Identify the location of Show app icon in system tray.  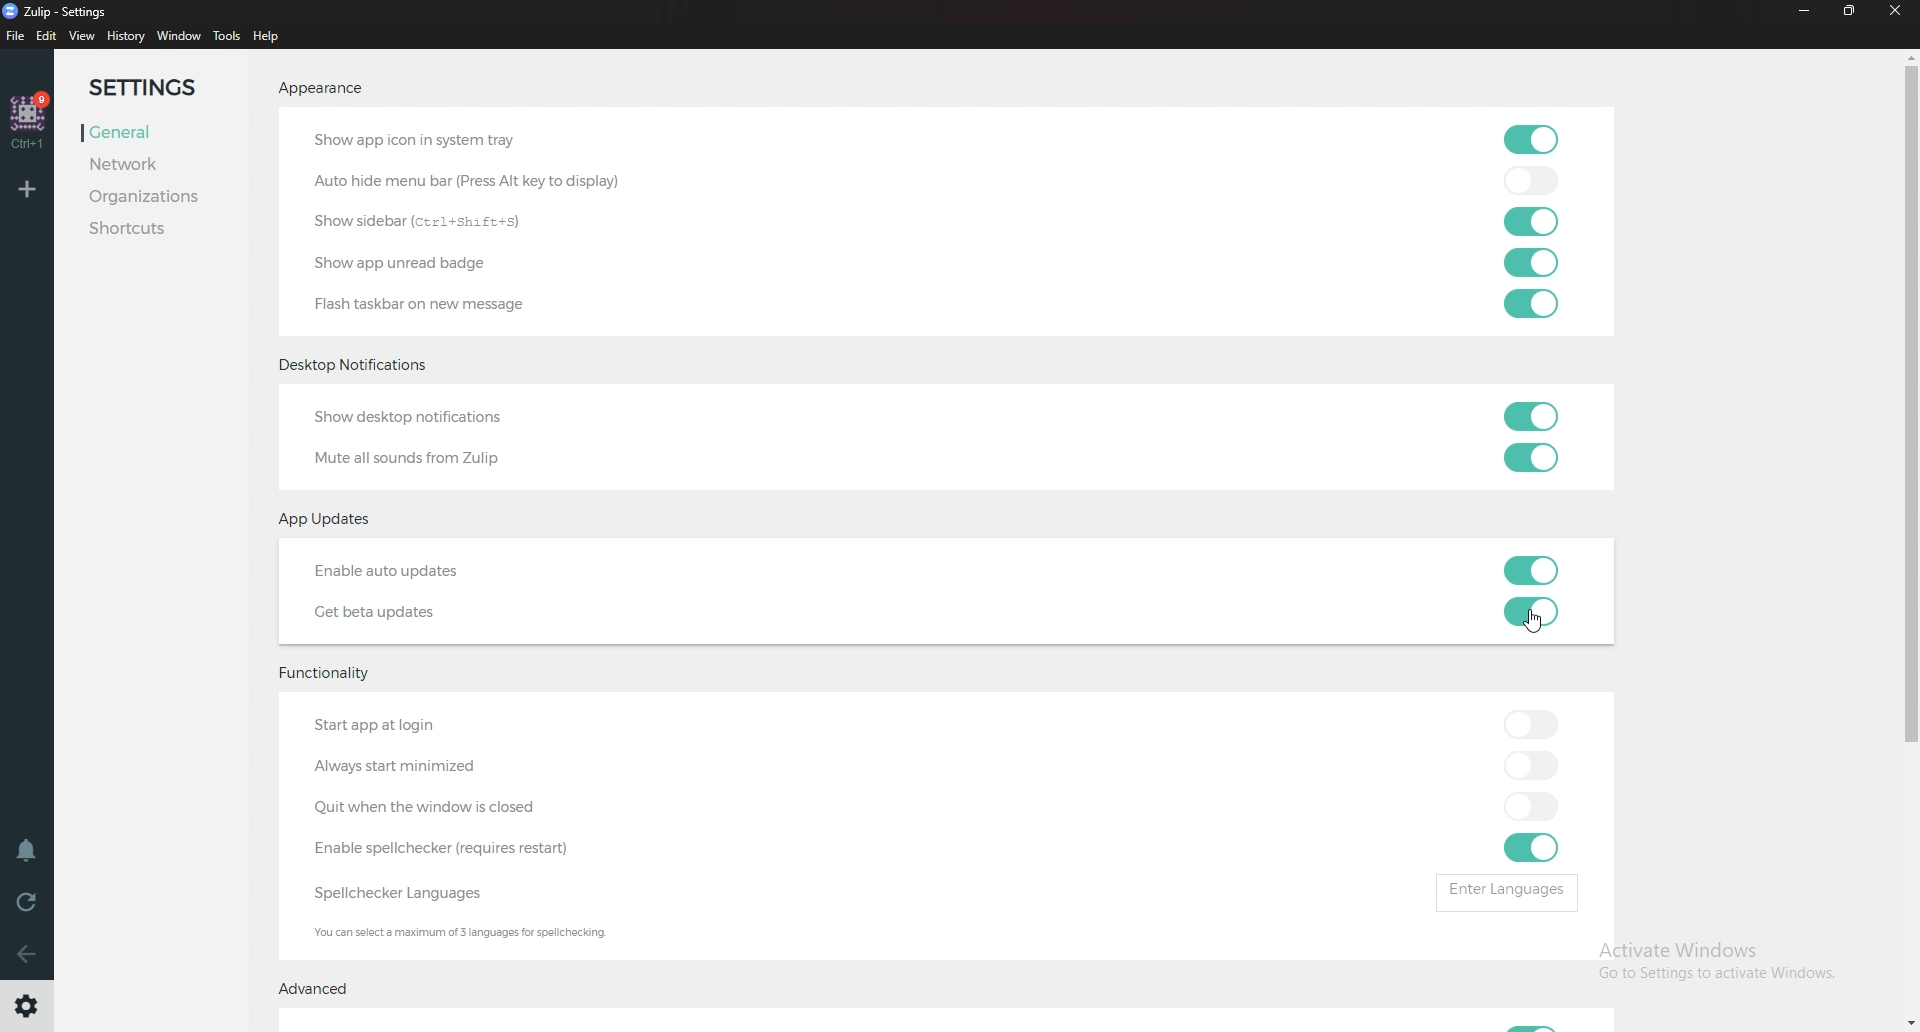
(434, 140).